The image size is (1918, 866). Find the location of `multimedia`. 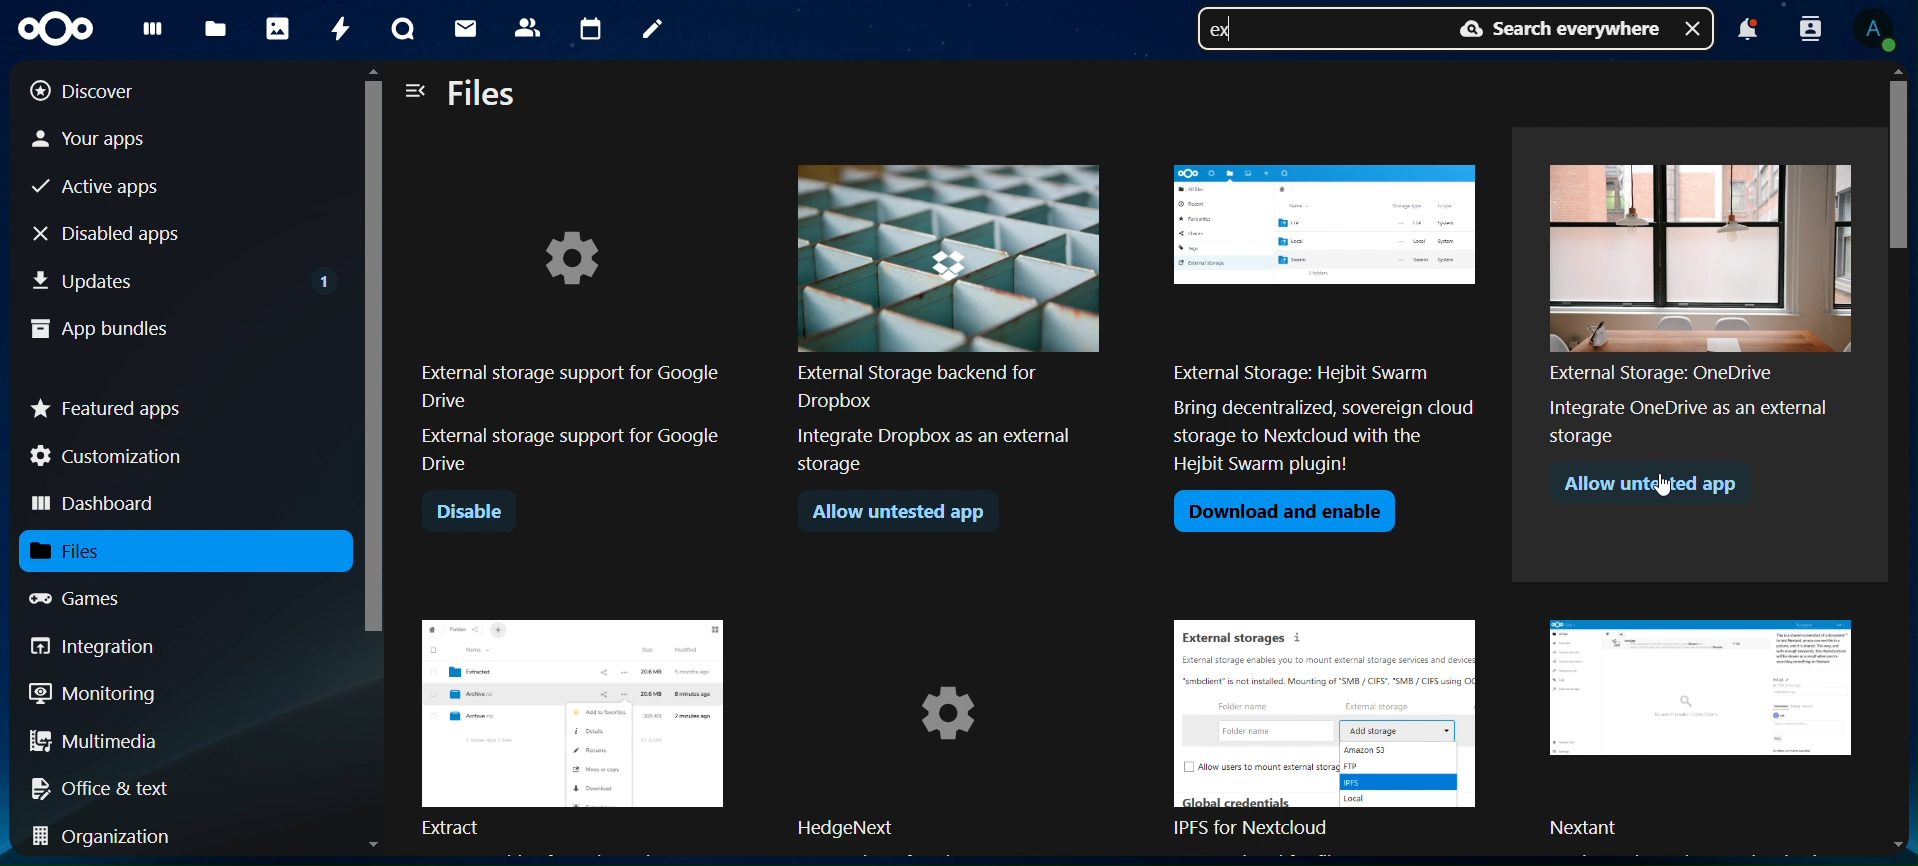

multimedia is located at coordinates (95, 744).